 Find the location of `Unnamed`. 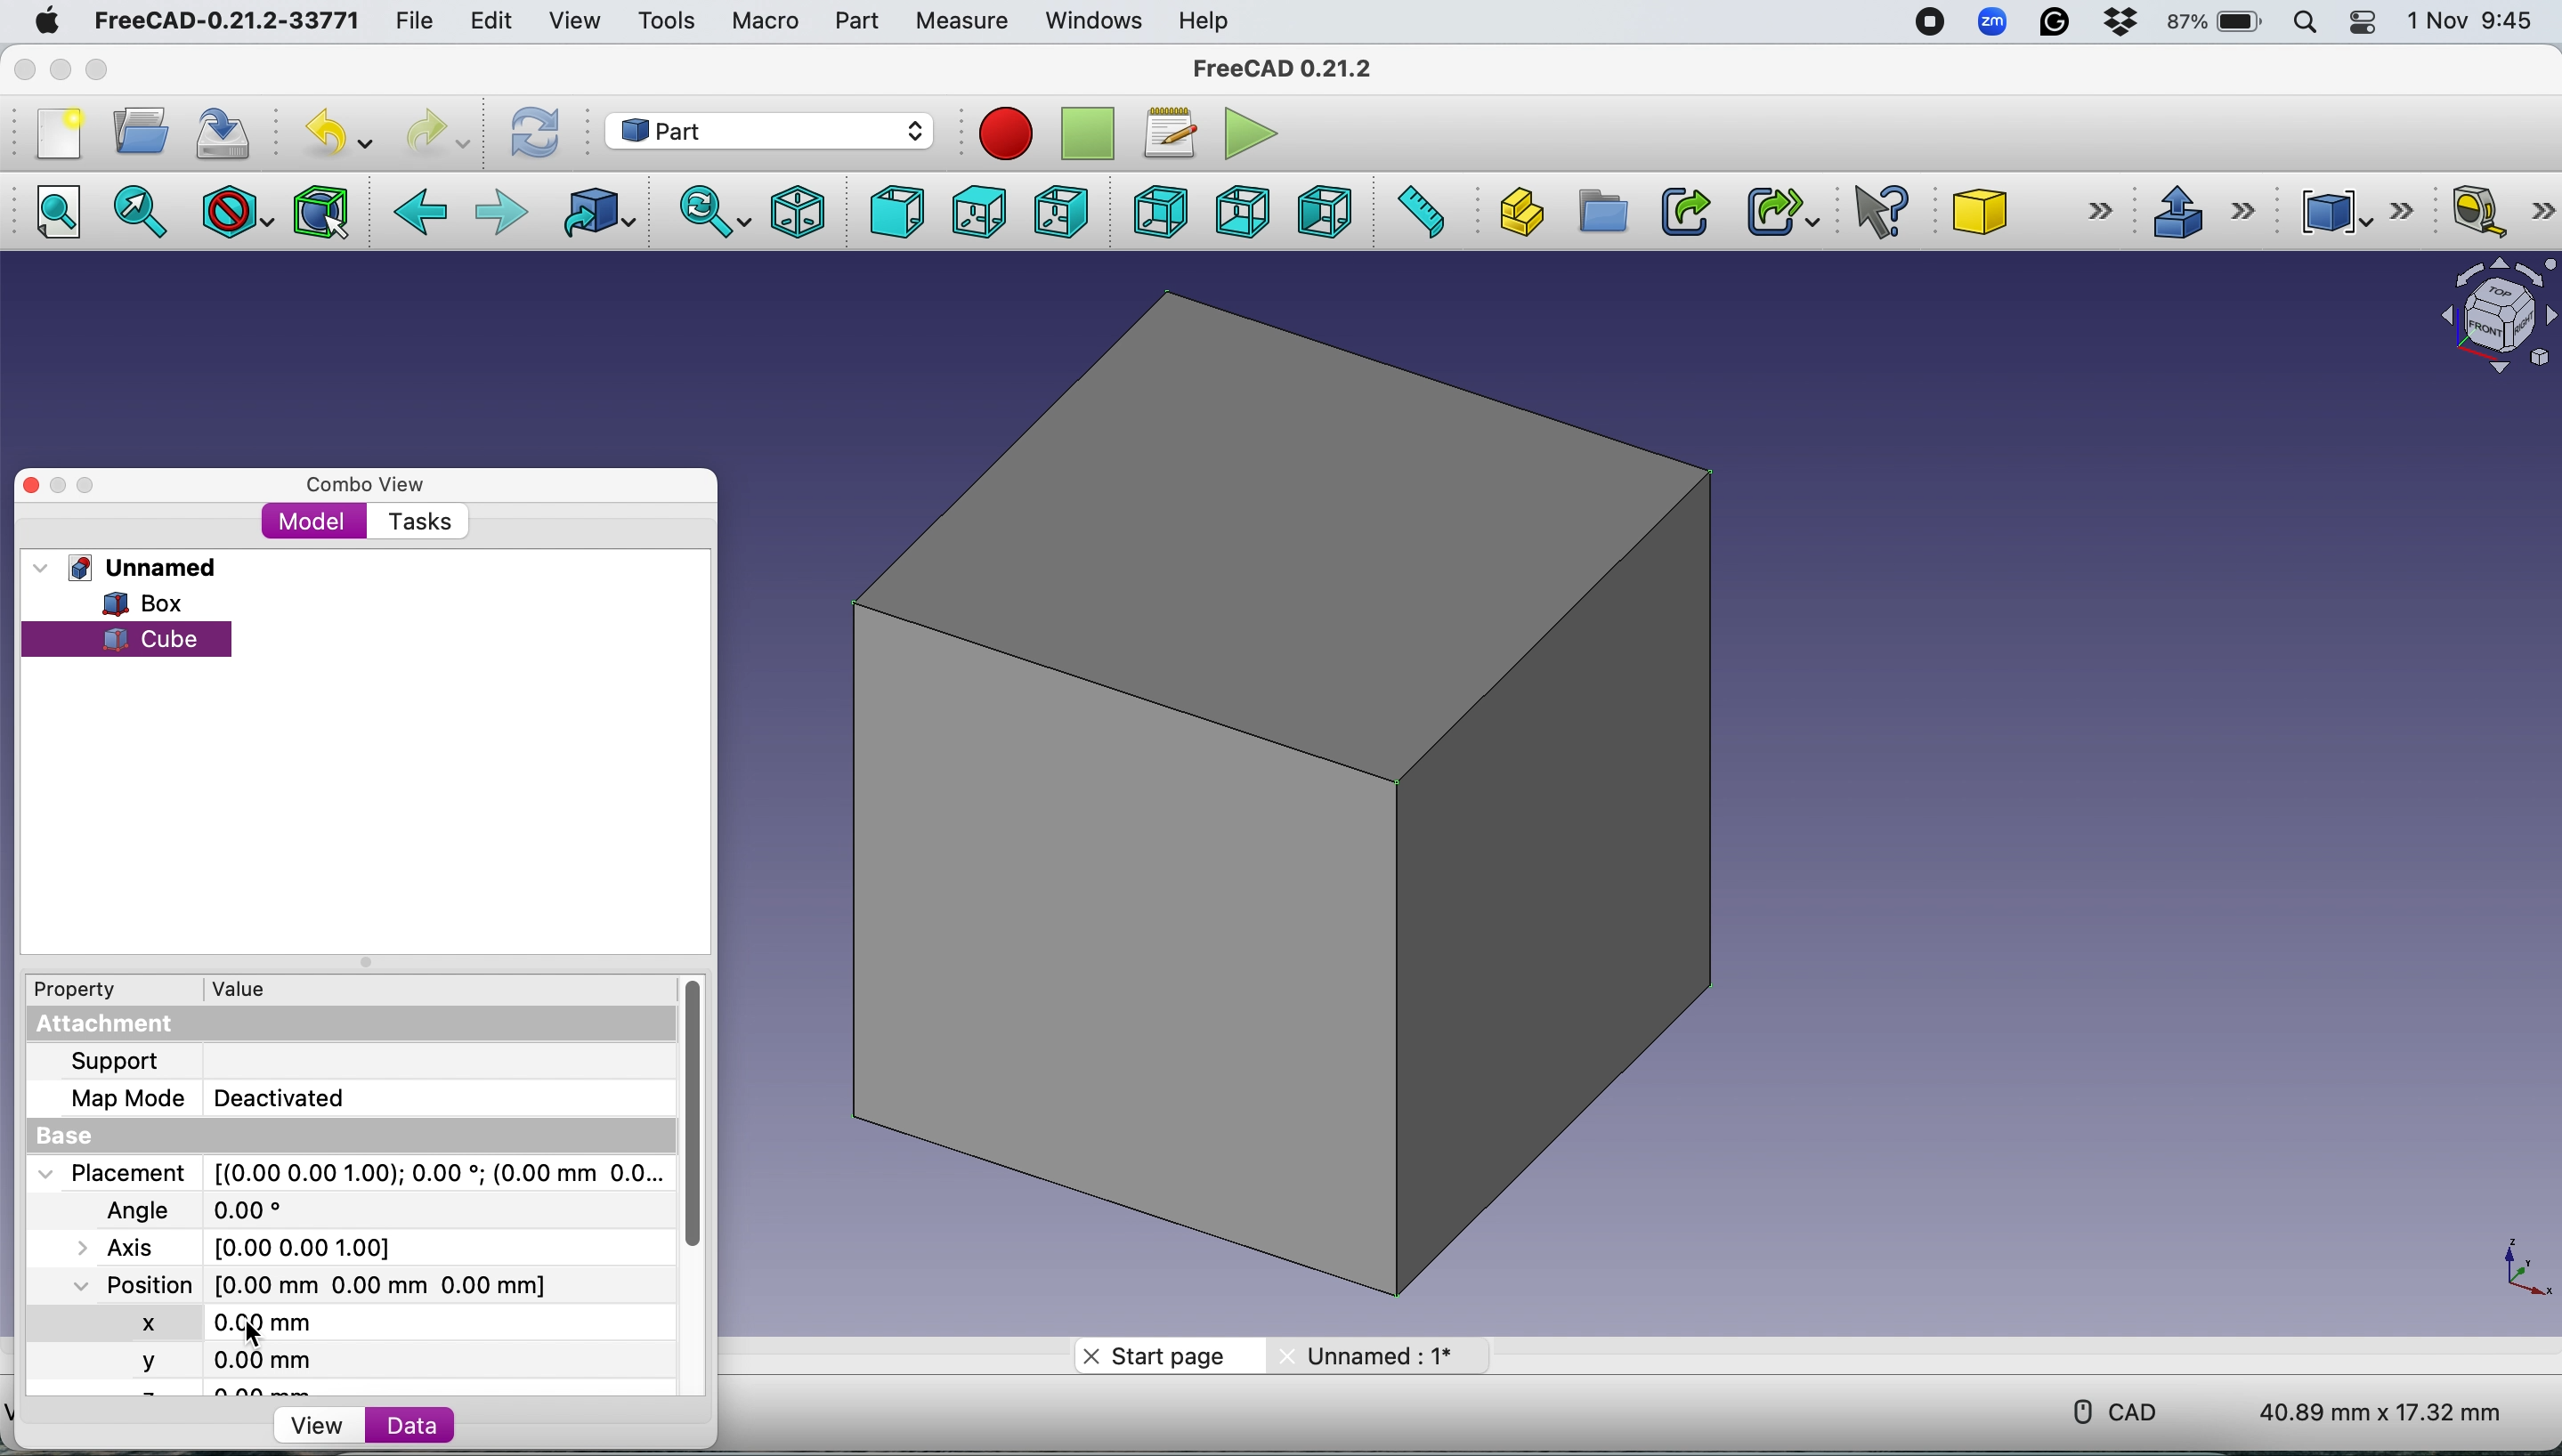

Unnamed is located at coordinates (1376, 1354).